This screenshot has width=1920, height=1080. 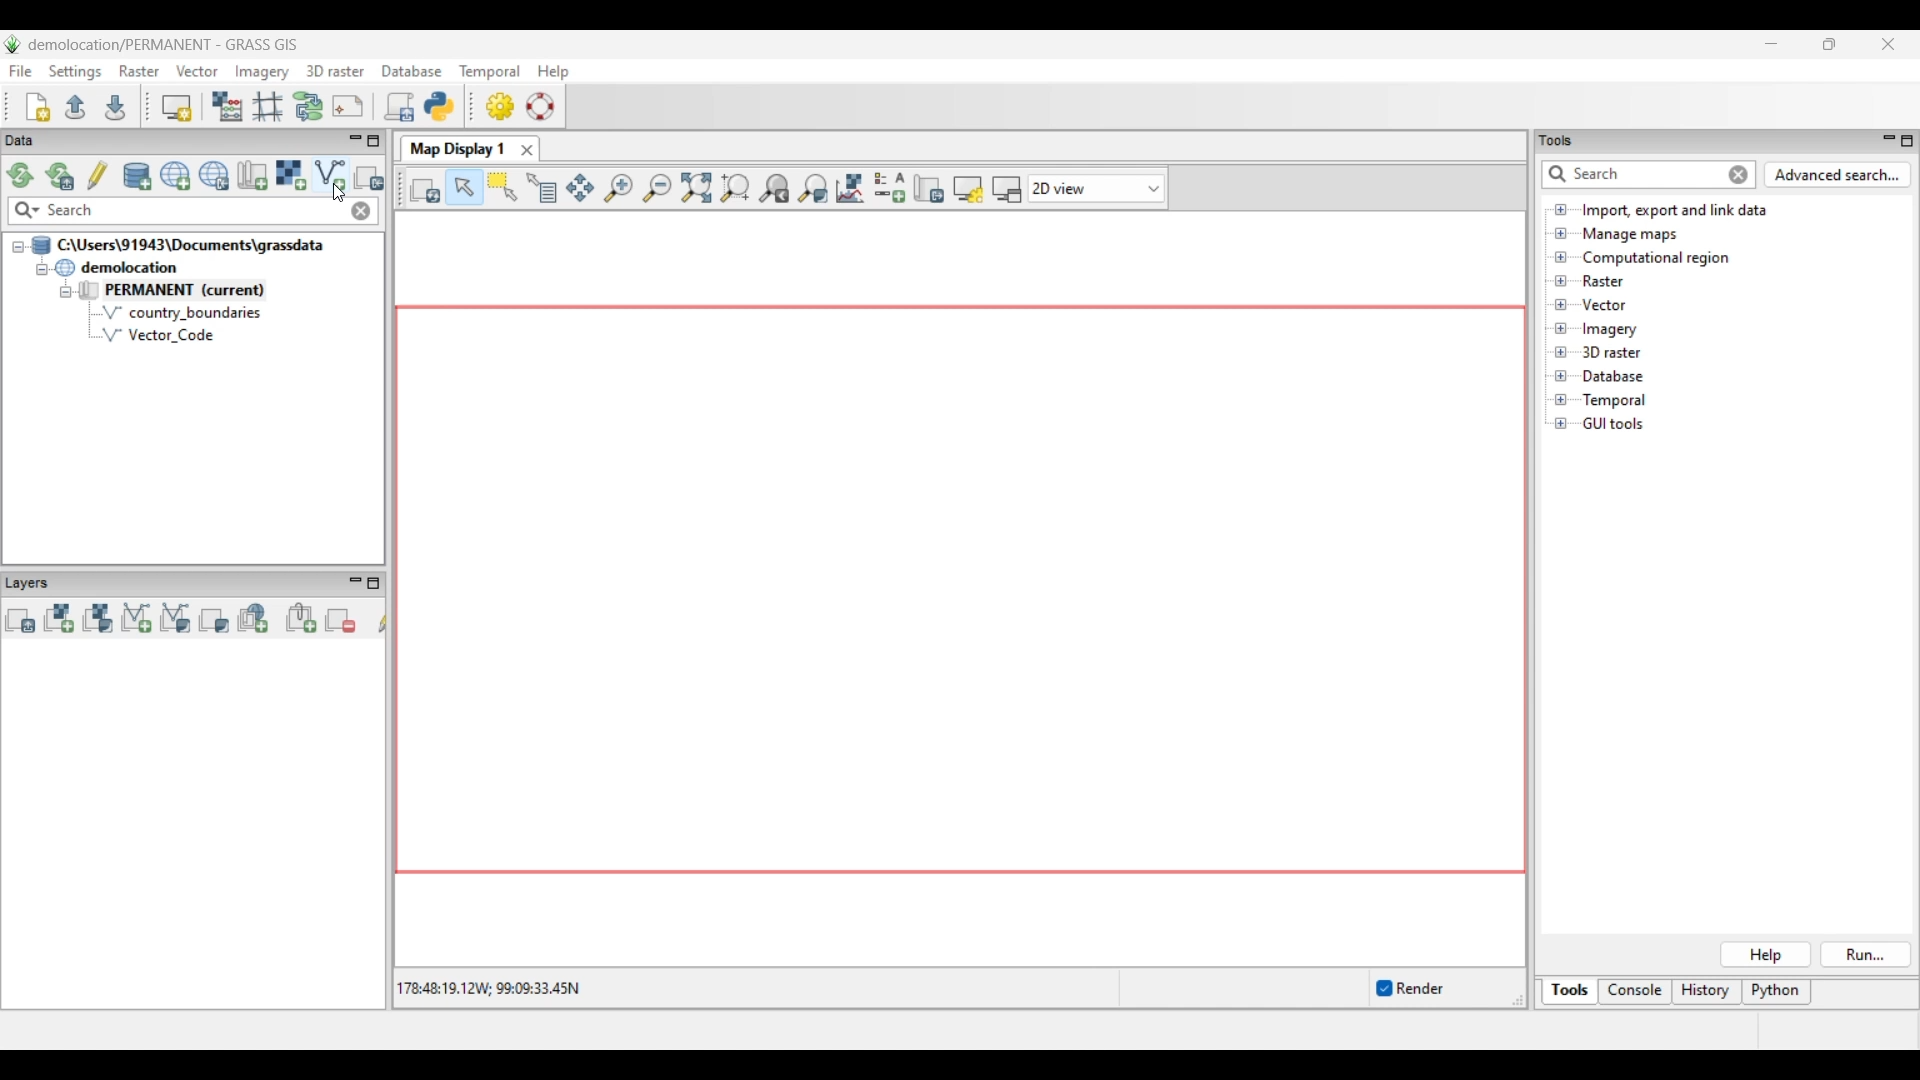 I want to click on Double click to view files under Import, export and link data, so click(x=1675, y=211).